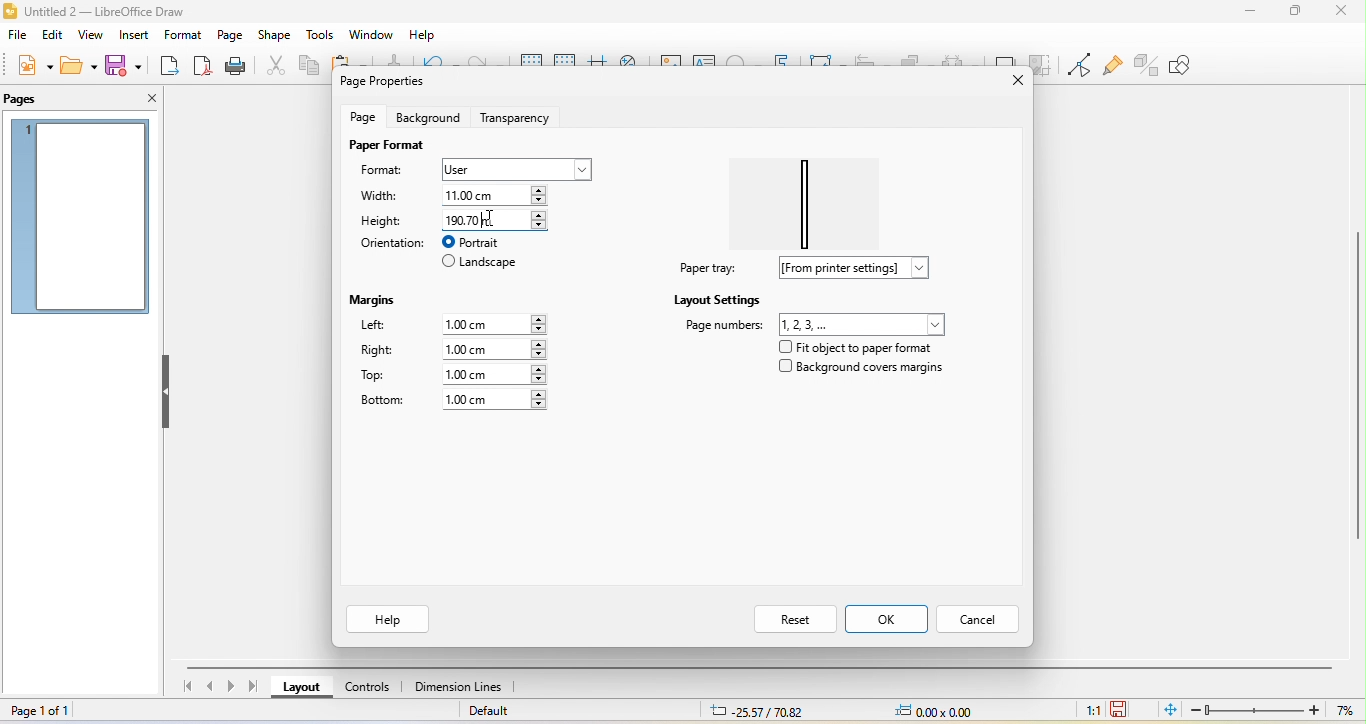 Image resolution: width=1366 pixels, height=724 pixels. What do you see at coordinates (718, 299) in the screenshot?
I see `layout settings` at bounding box center [718, 299].